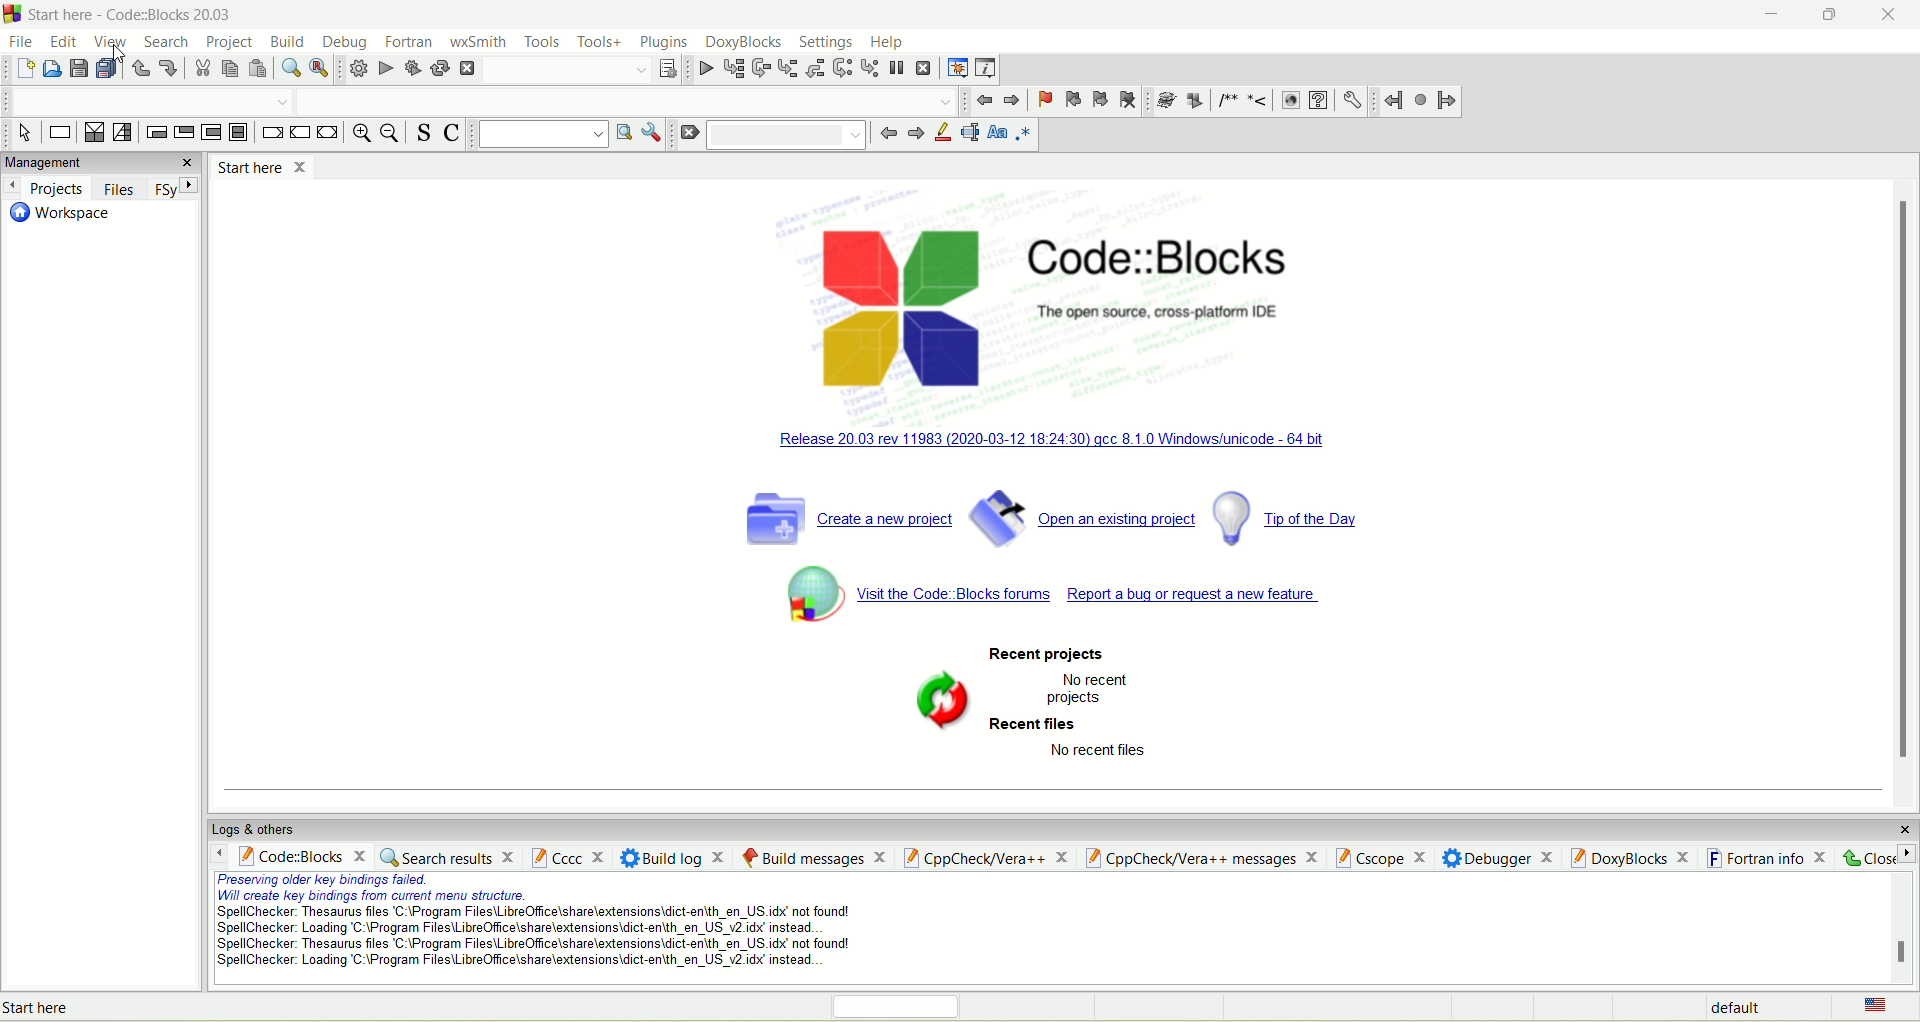 This screenshot has height=1022, width=1920. I want to click on copy, so click(232, 69).